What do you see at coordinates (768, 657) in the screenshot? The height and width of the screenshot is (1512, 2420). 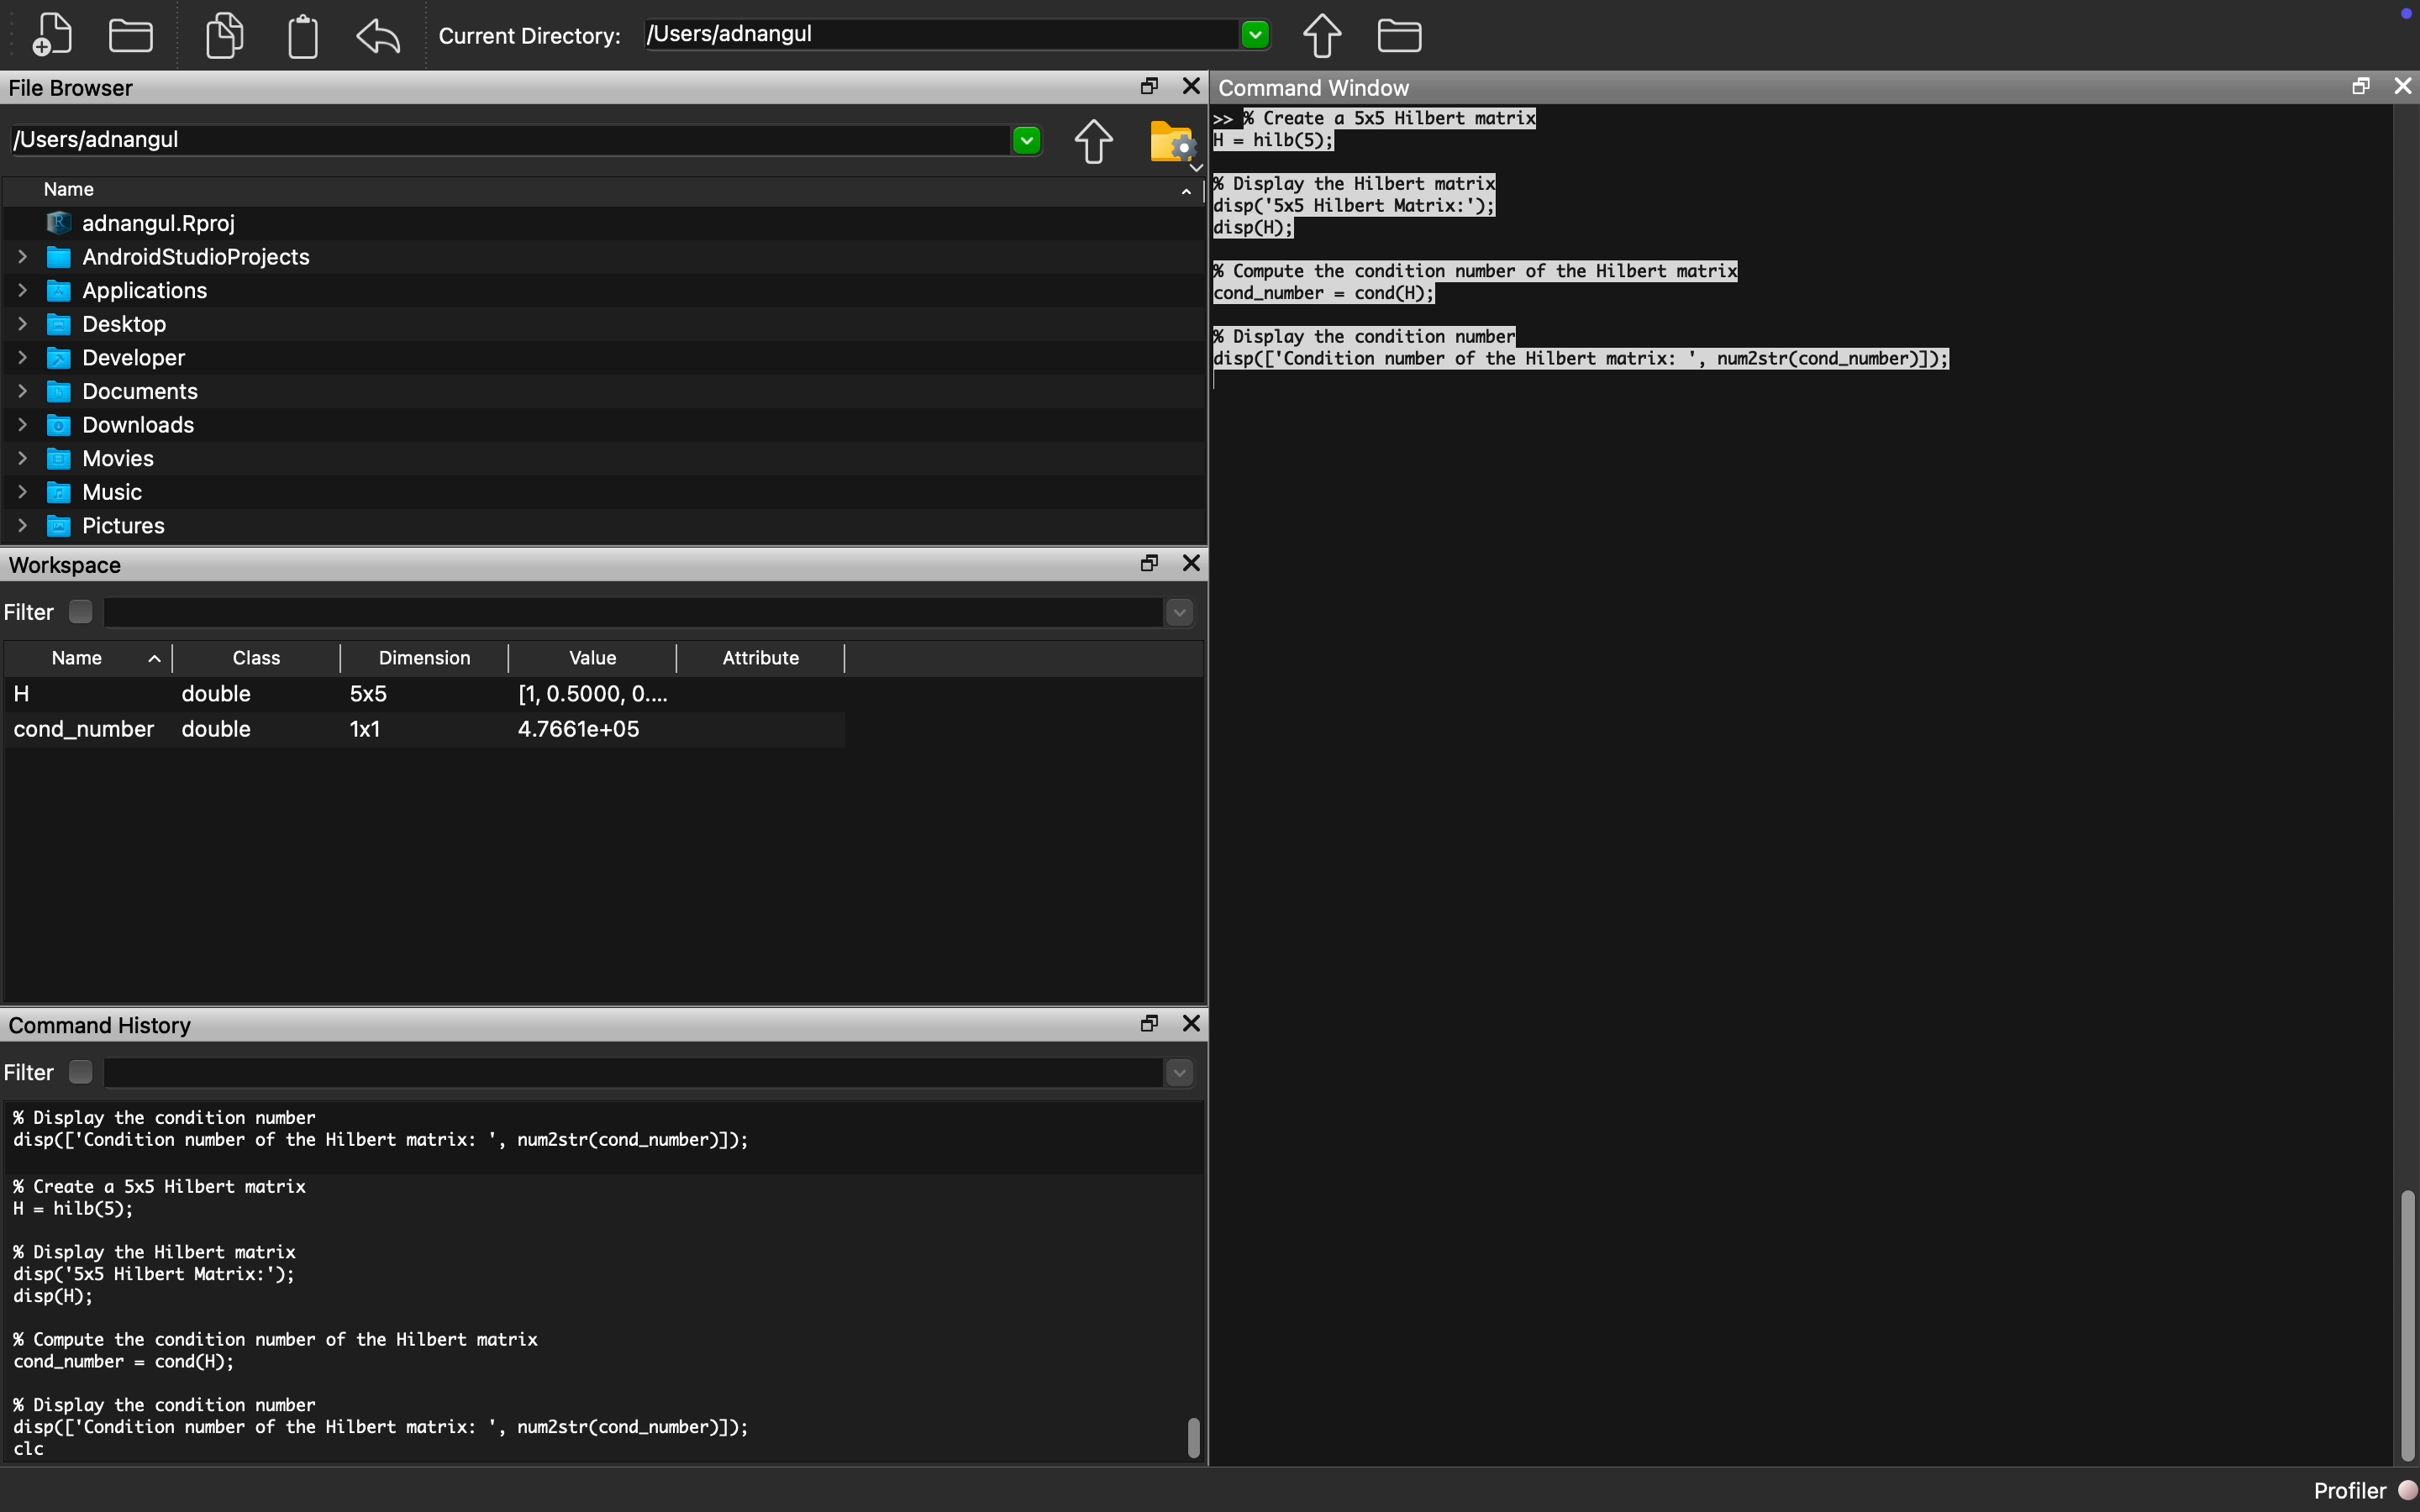 I see `Attribute` at bounding box center [768, 657].